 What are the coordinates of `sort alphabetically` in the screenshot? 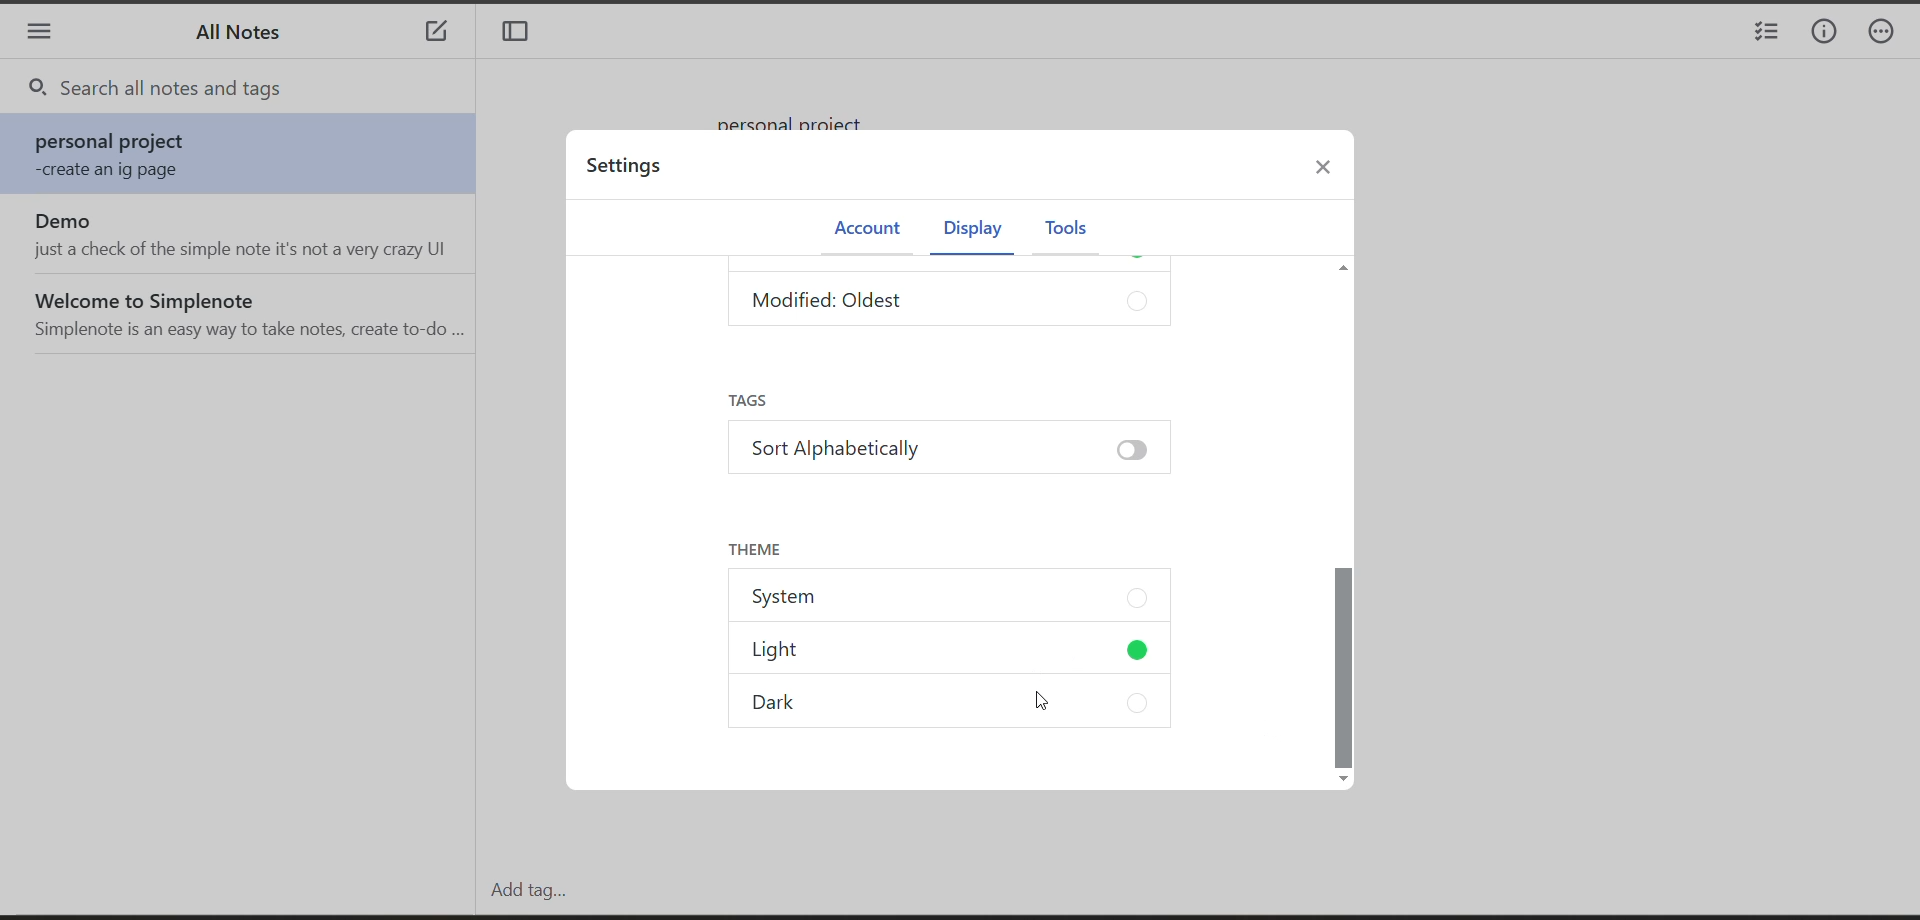 It's located at (946, 455).